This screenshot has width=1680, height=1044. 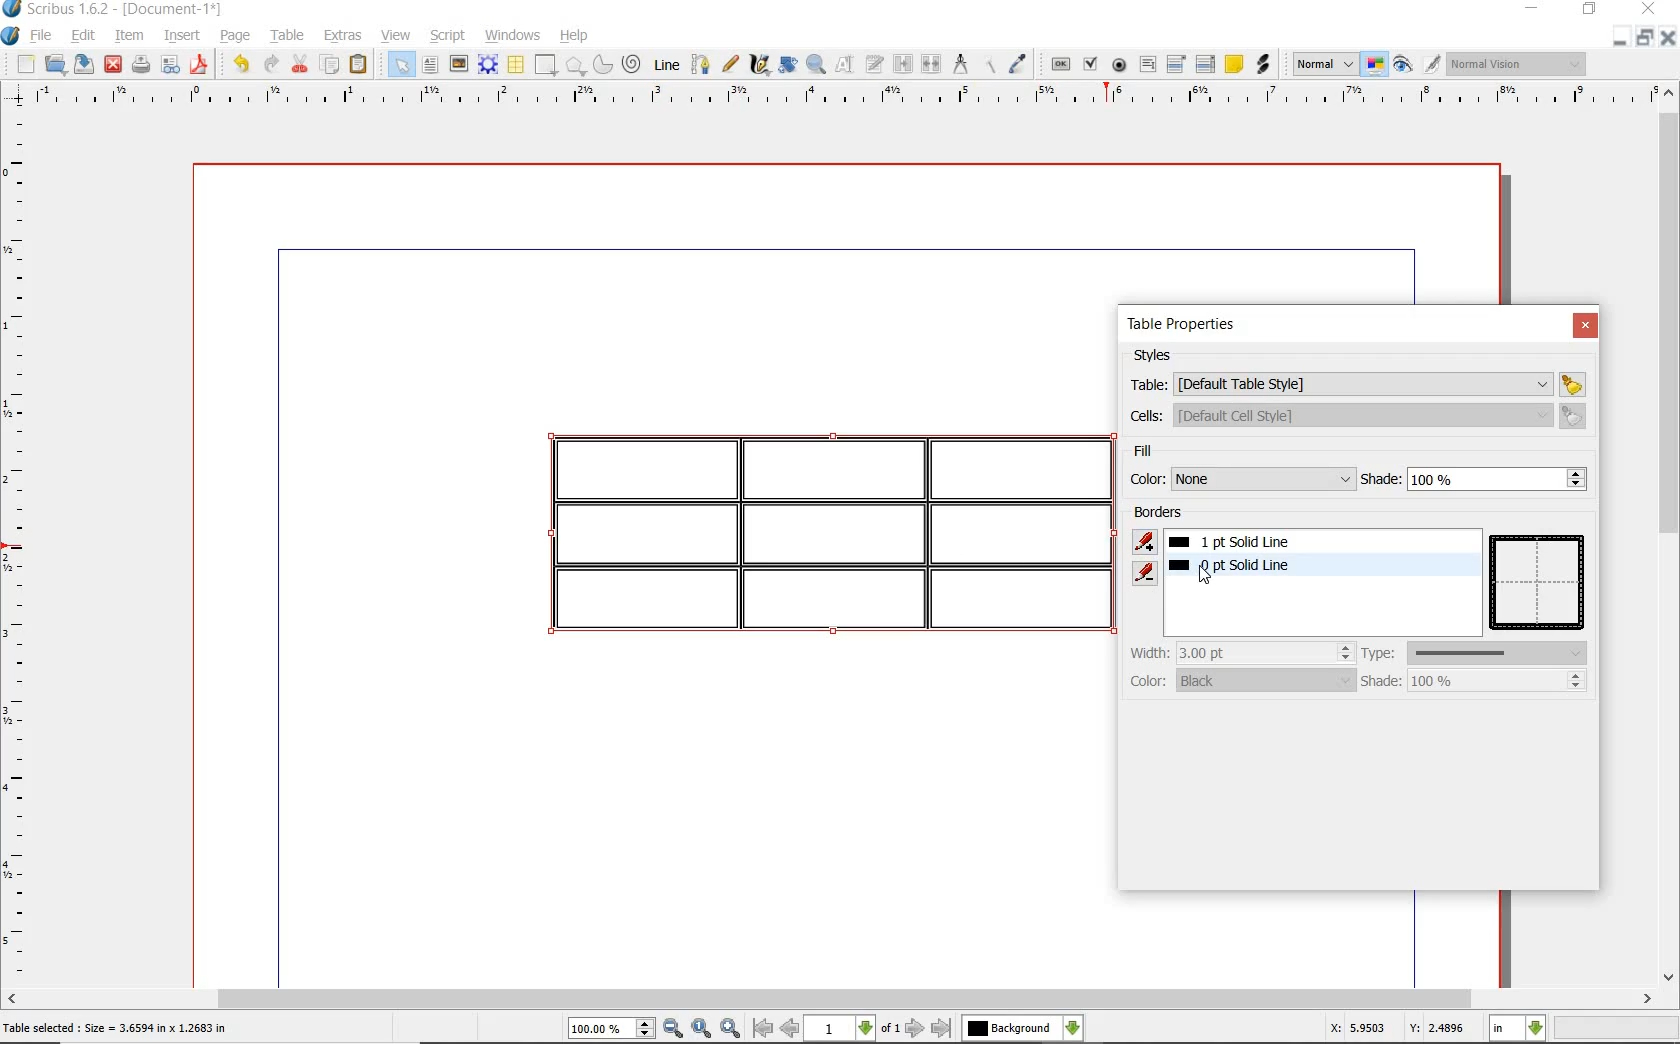 What do you see at coordinates (1540, 584) in the screenshot?
I see `table preview` at bounding box center [1540, 584].